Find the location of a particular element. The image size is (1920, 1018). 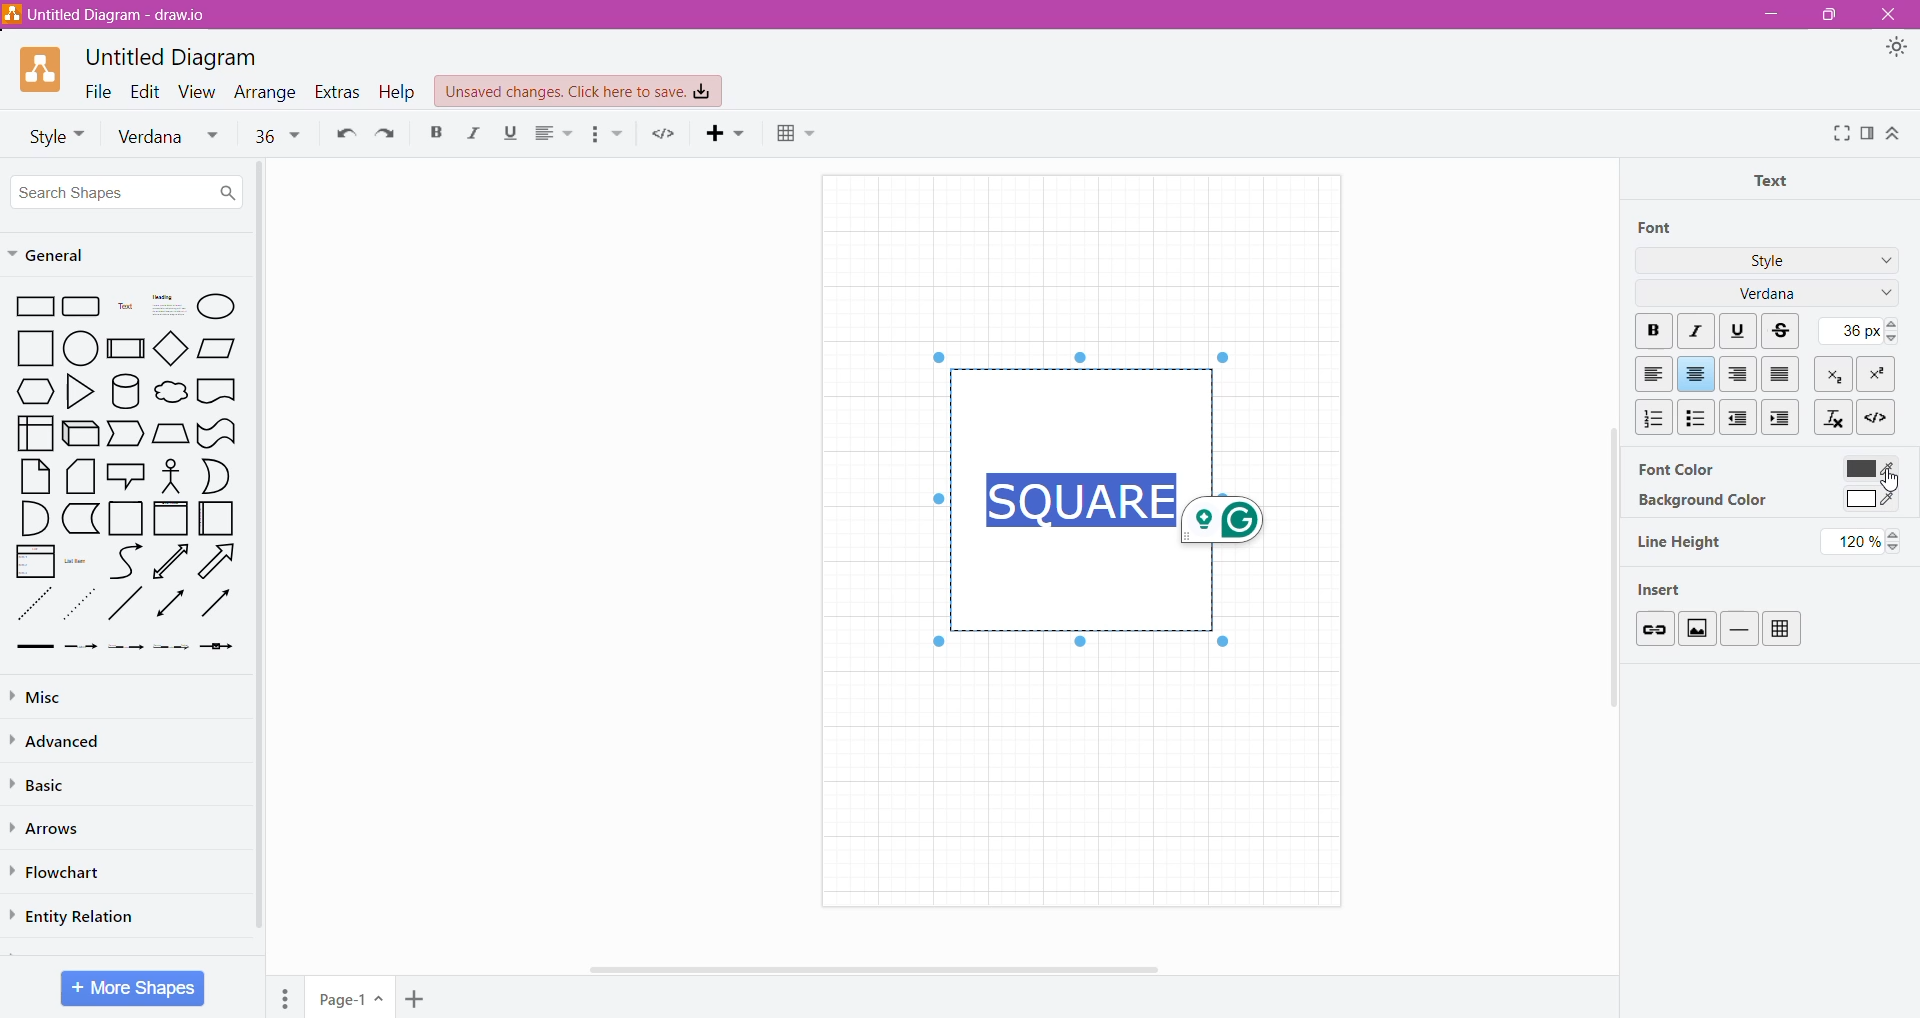

Text Alignment is located at coordinates (556, 133).